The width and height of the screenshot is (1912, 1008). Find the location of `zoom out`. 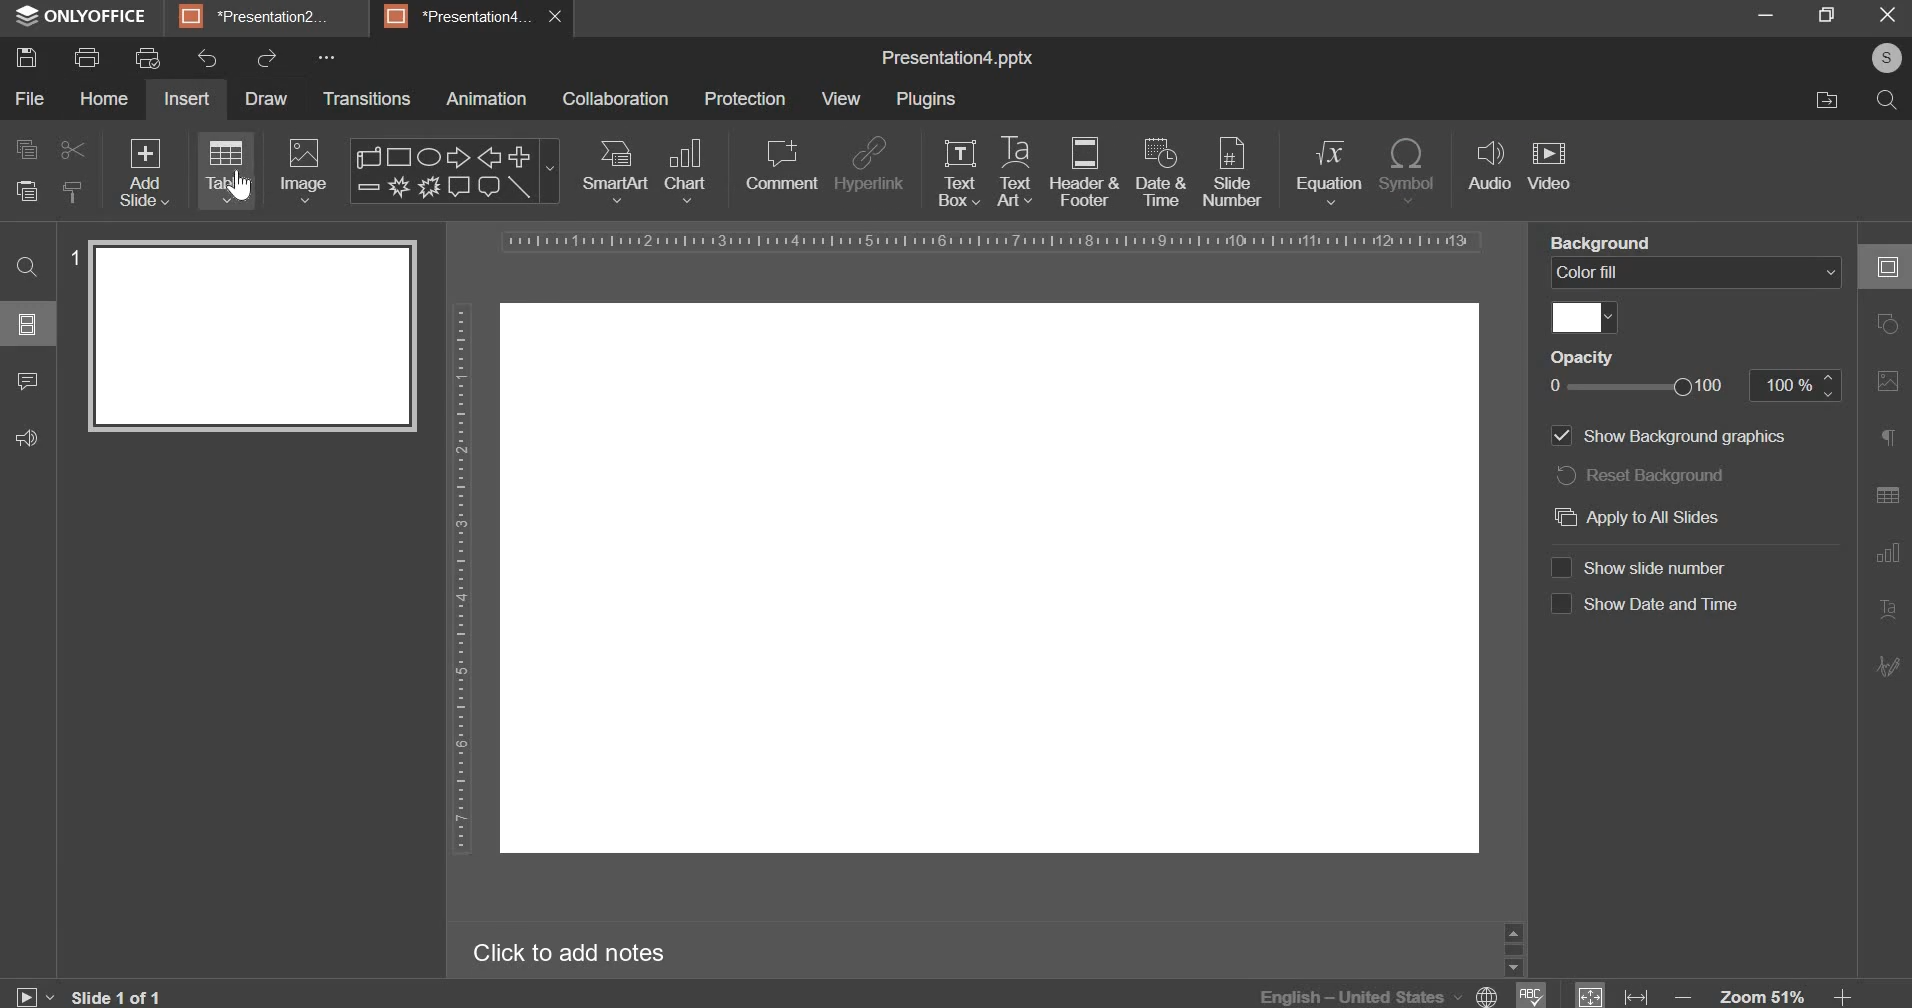

zoom out is located at coordinates (1683, 996).